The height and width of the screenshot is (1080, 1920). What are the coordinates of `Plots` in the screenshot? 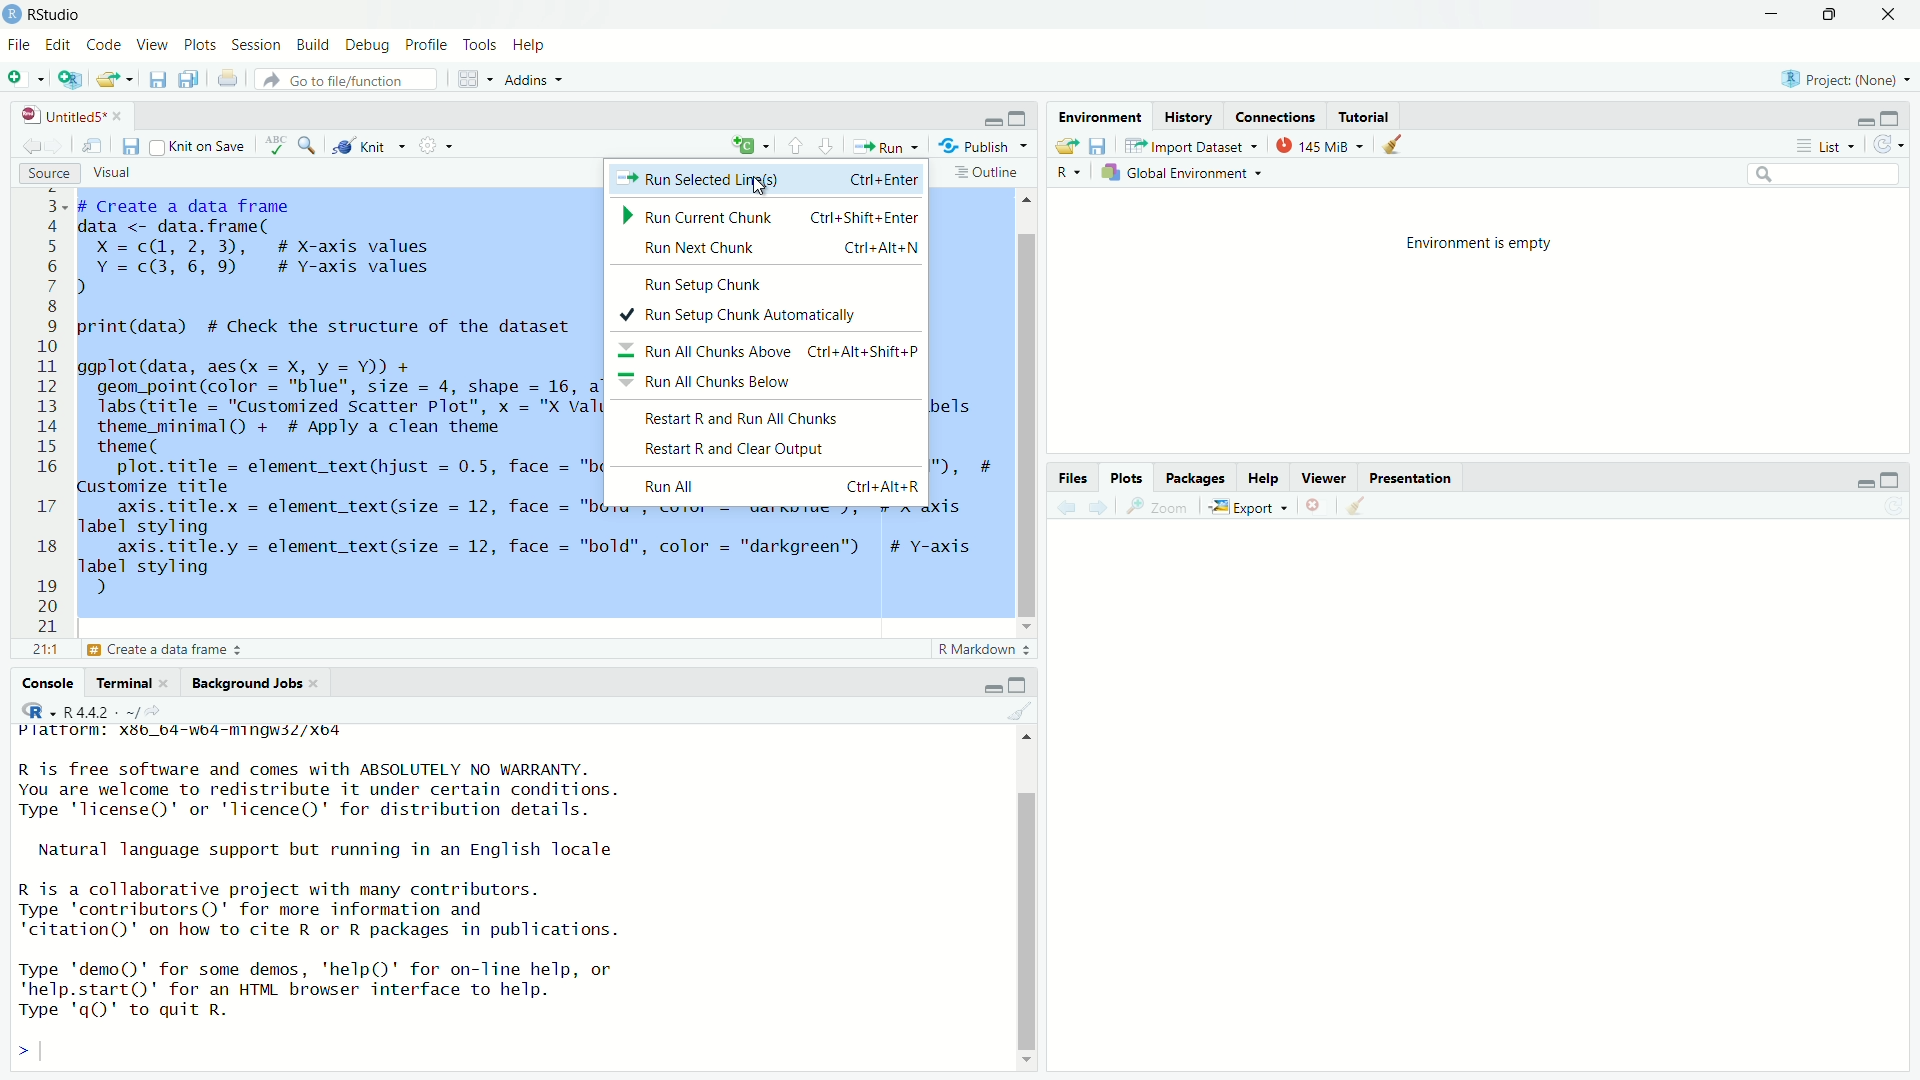 It's located at (1127, 480).